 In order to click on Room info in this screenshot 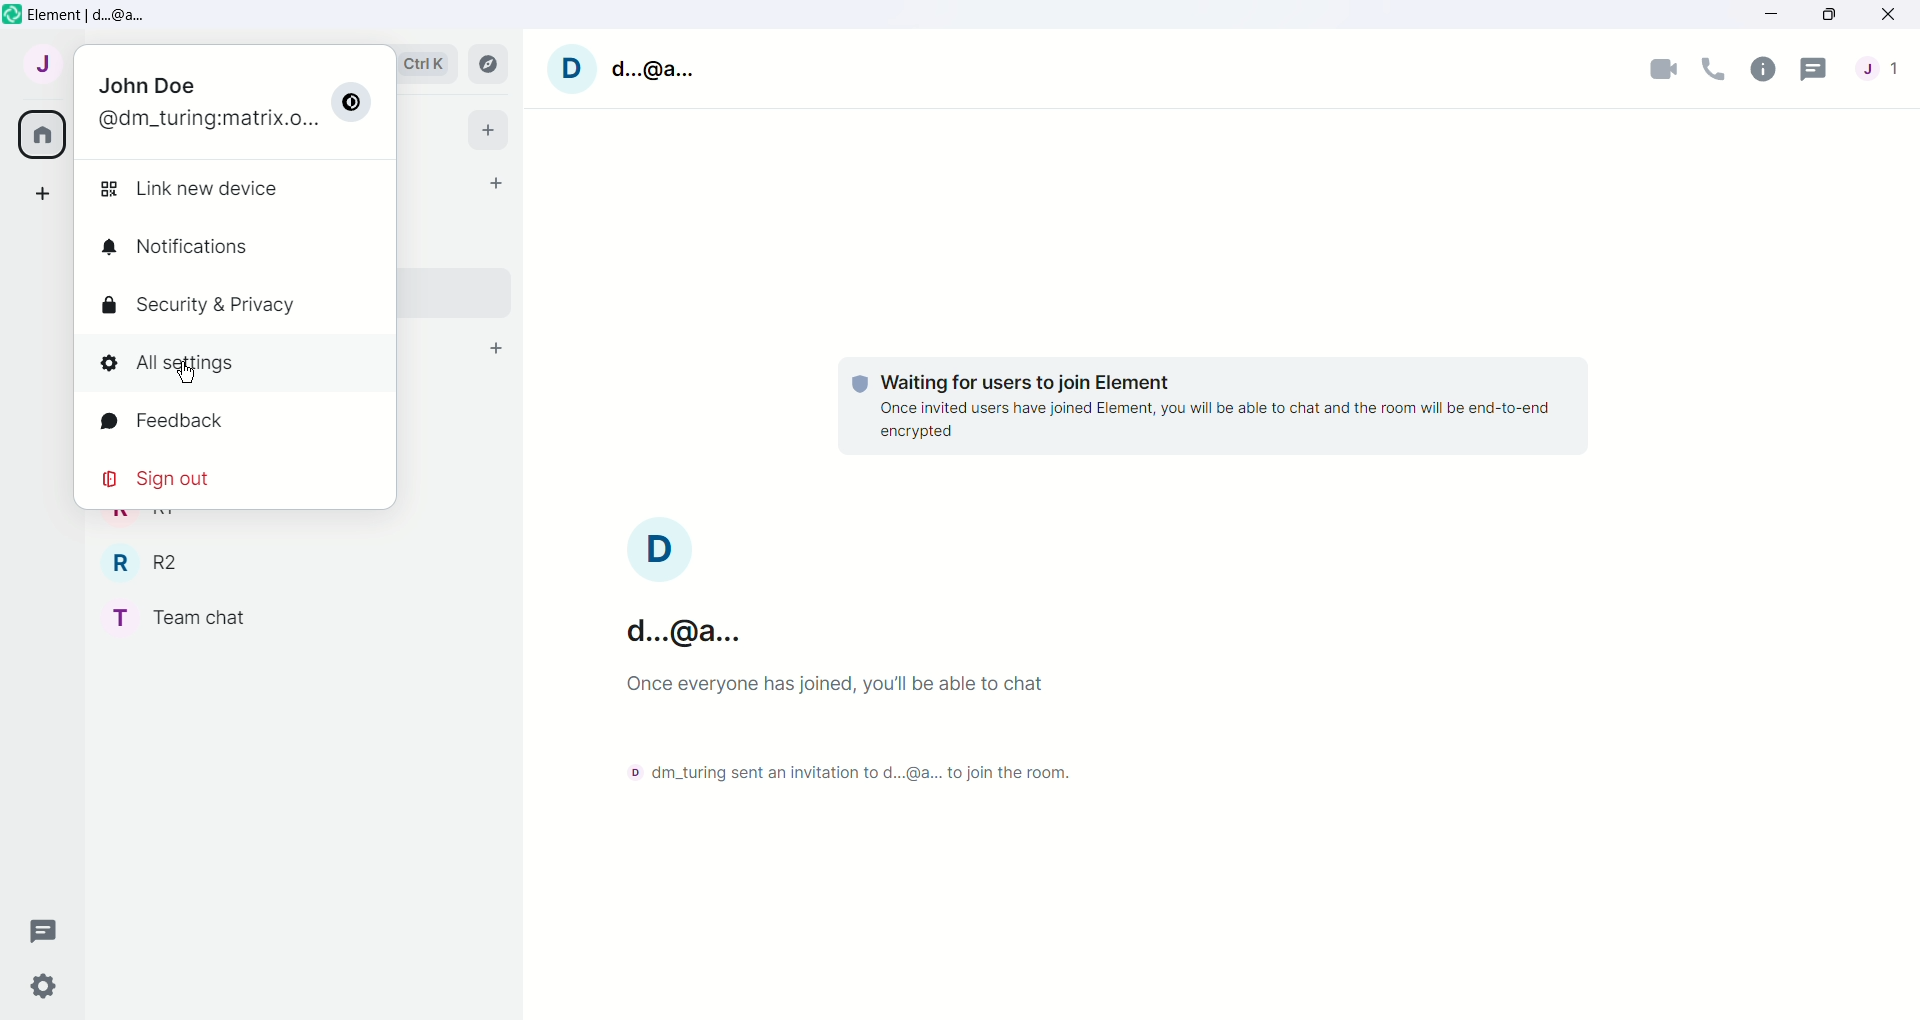, I will do `click(1763, 71)`.